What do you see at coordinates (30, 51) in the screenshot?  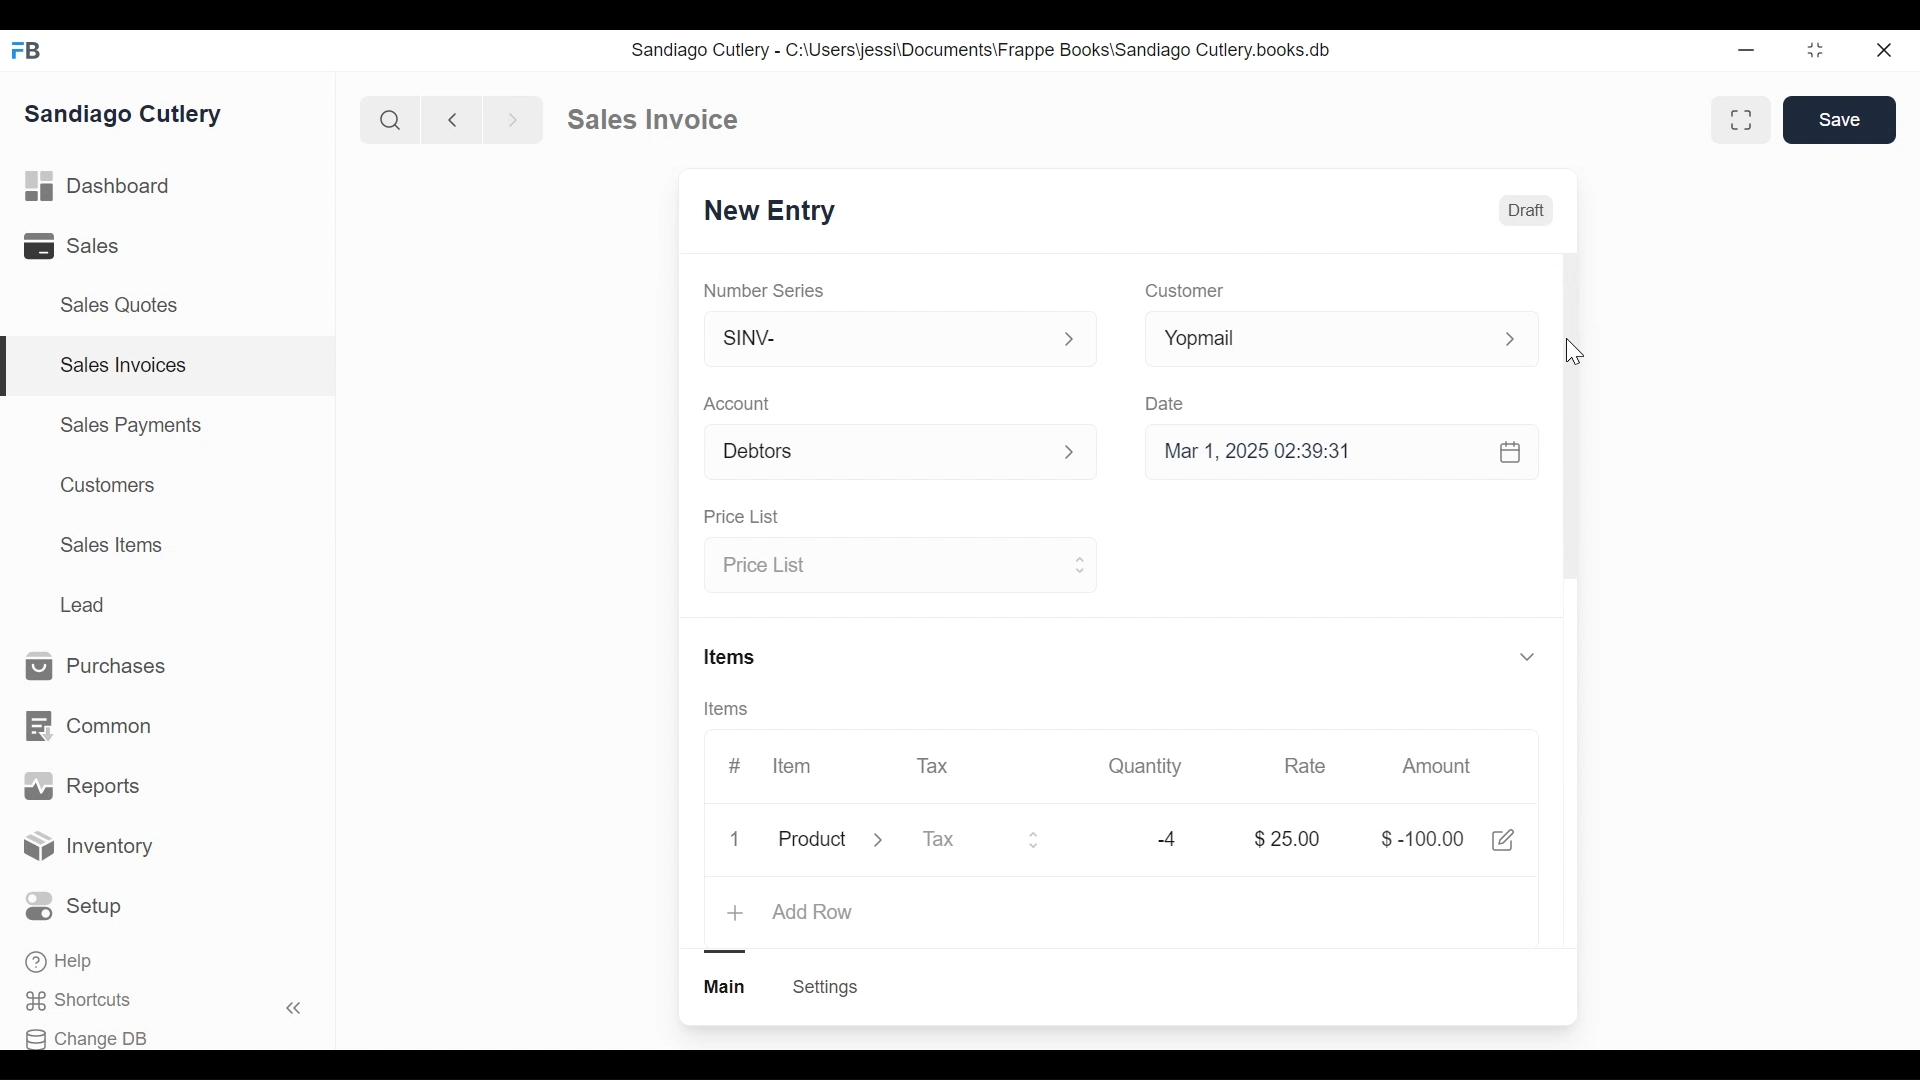 I see `FB` at bounding box center [30, 51].